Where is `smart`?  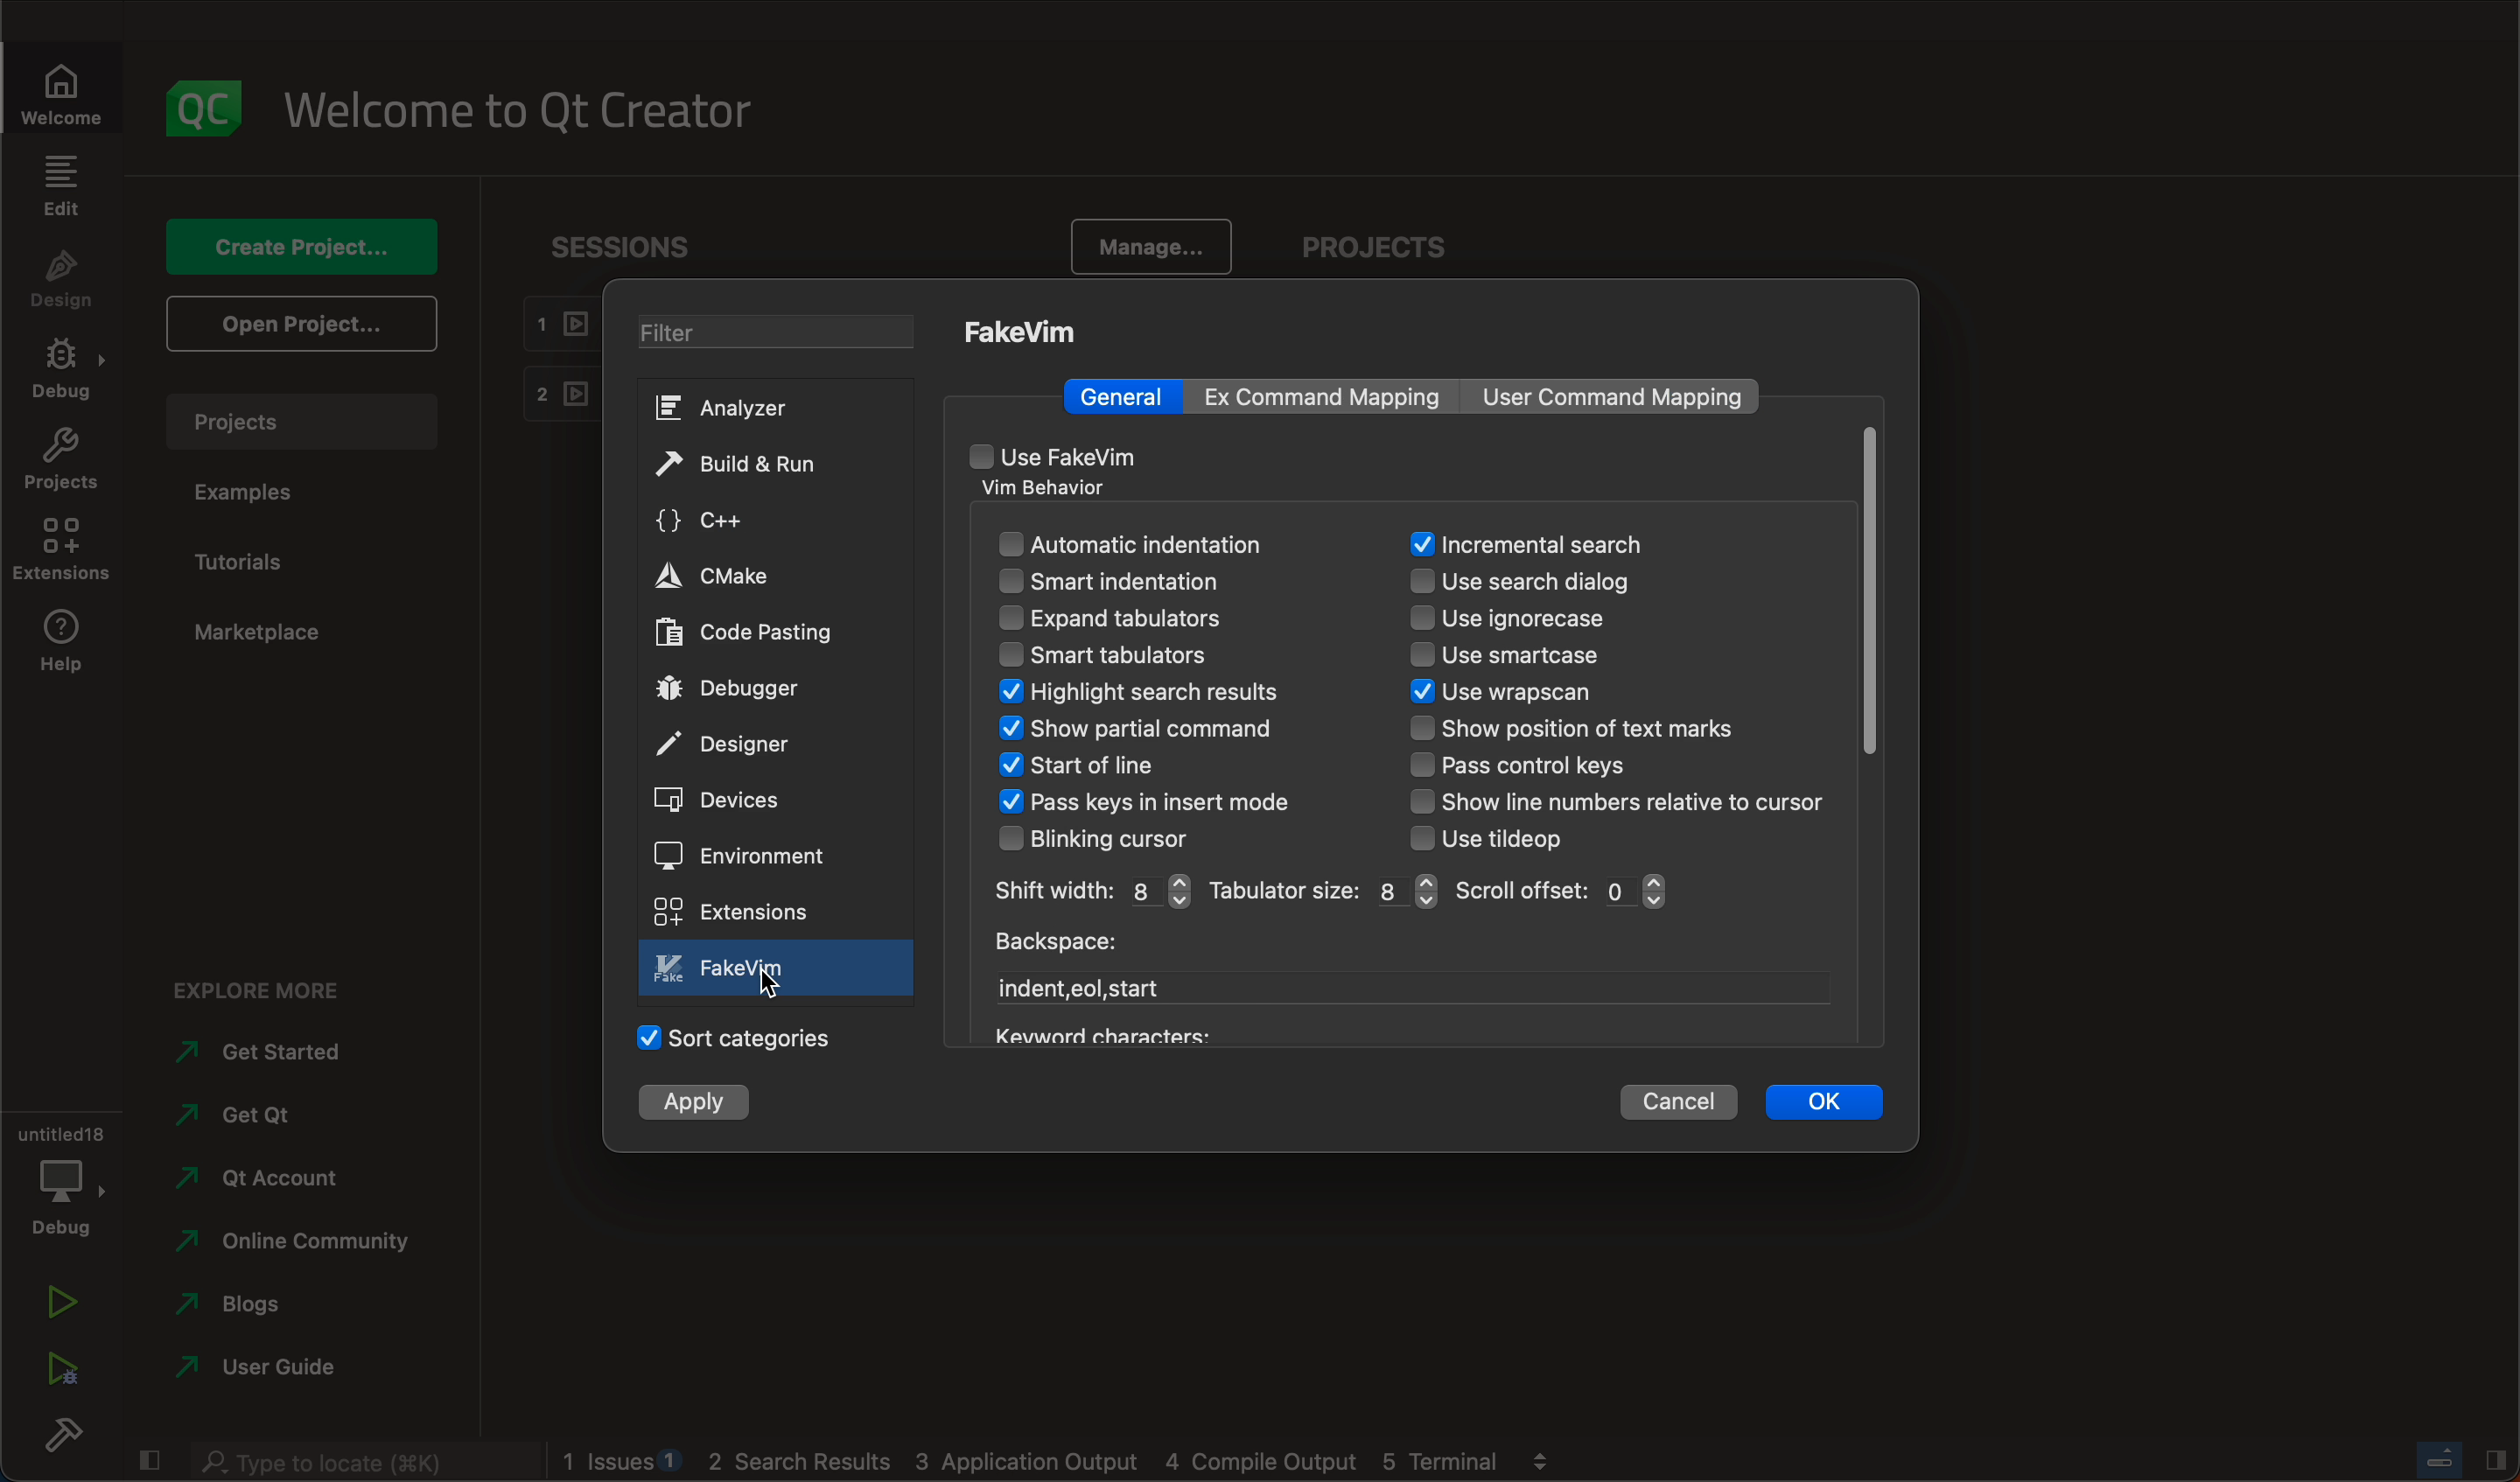 smart is located at coordinates (1151, 581).